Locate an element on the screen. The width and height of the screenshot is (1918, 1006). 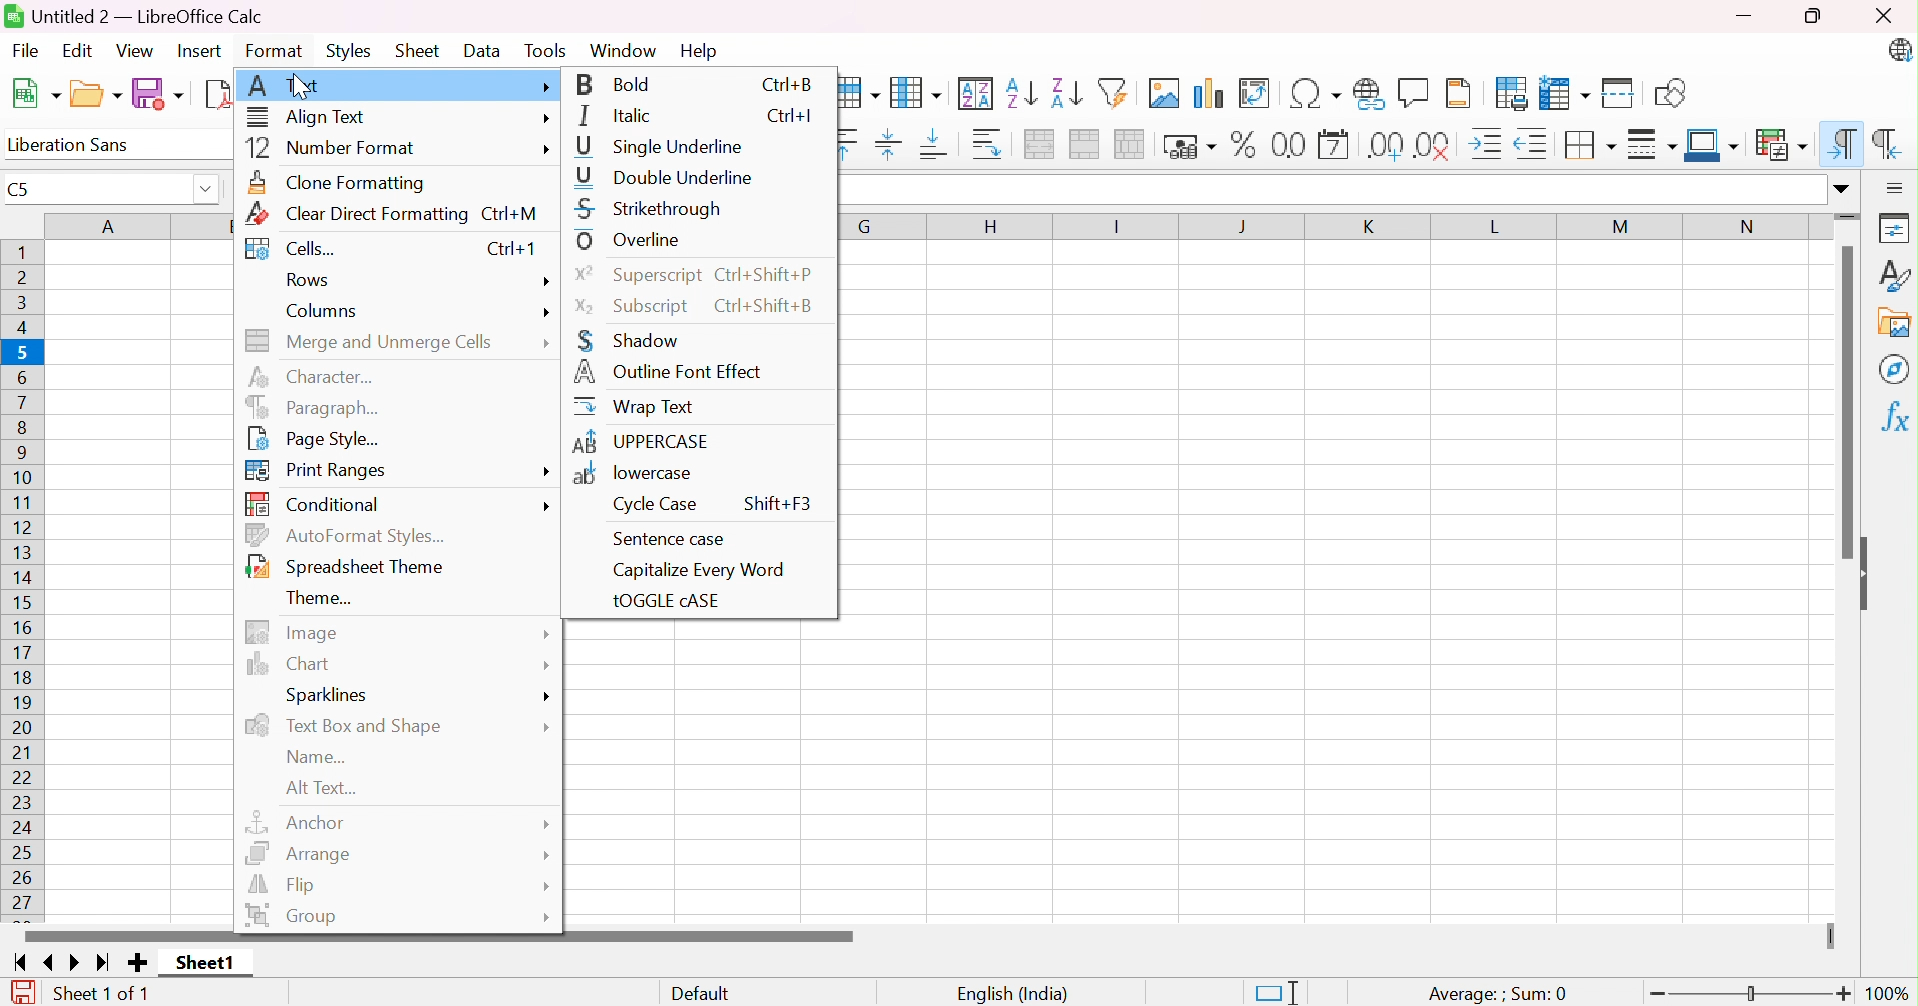
 is located at coordinates (547, 279).